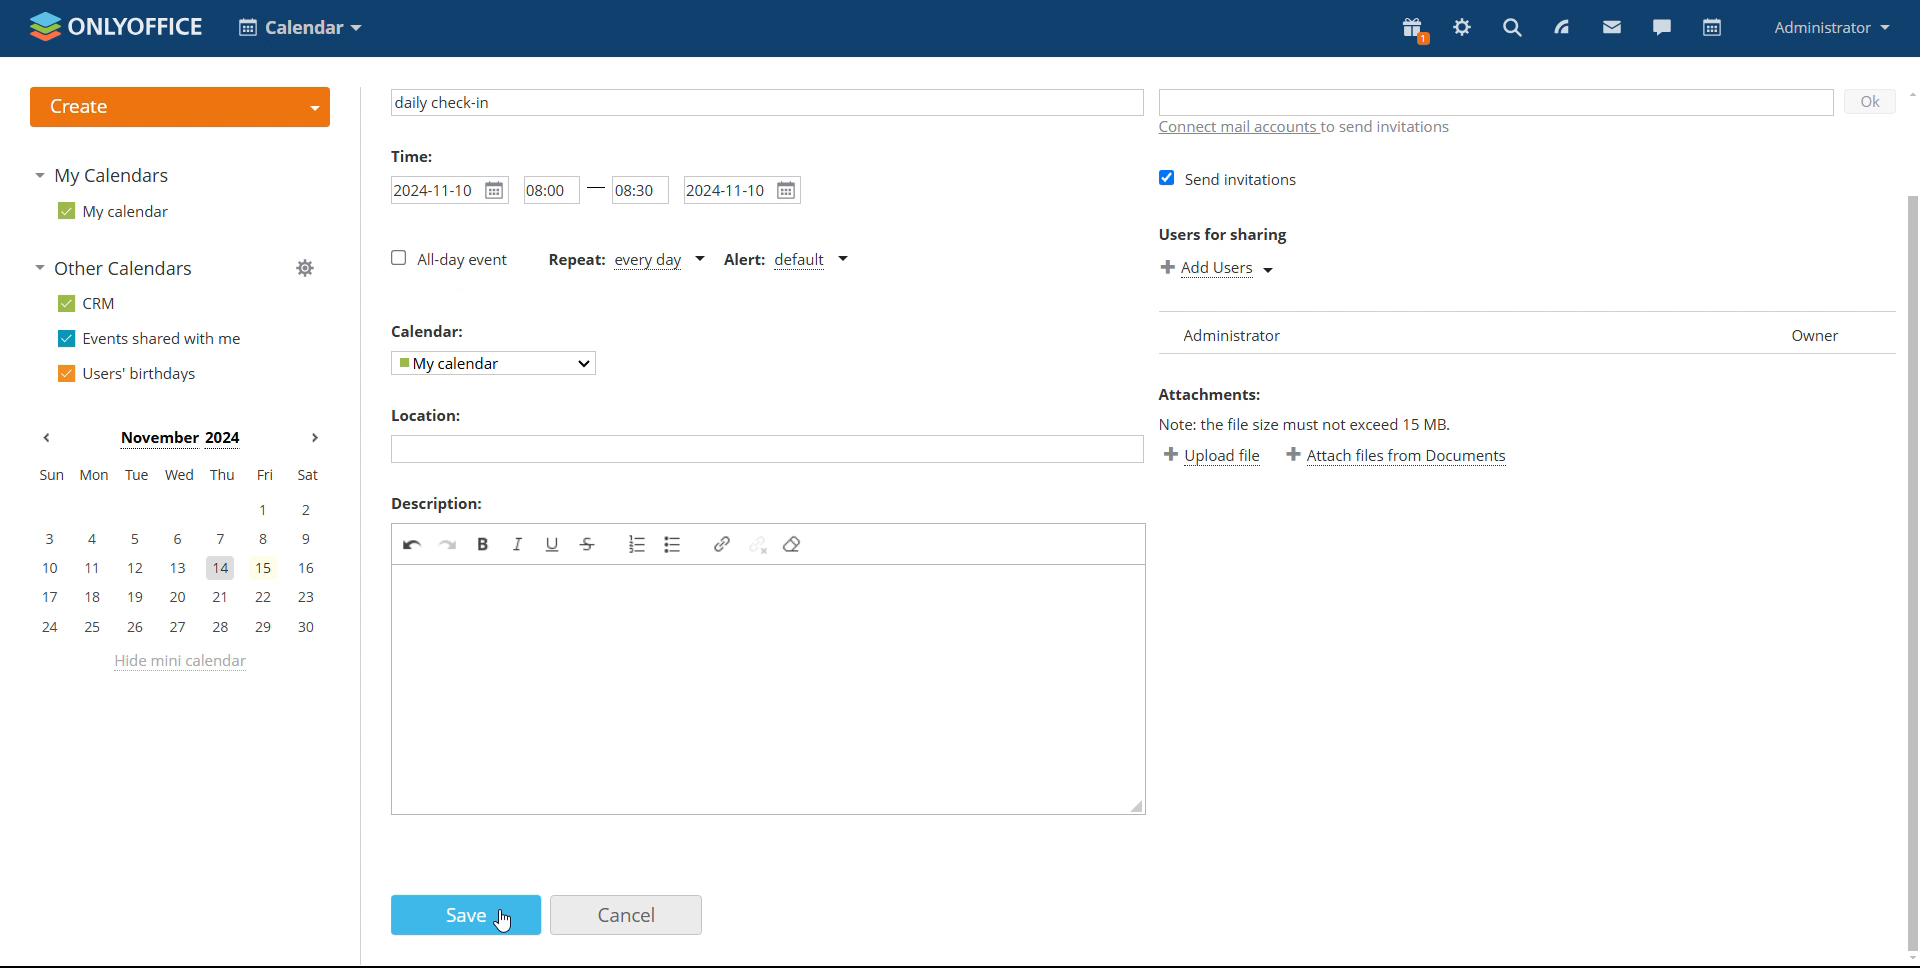 Image resolution: width=1920 pixels, height=968 pixels. What do you see at coordinates (126, 374) in the screenshot?
I see `users' birthdays` at bounding box center [126, 374].